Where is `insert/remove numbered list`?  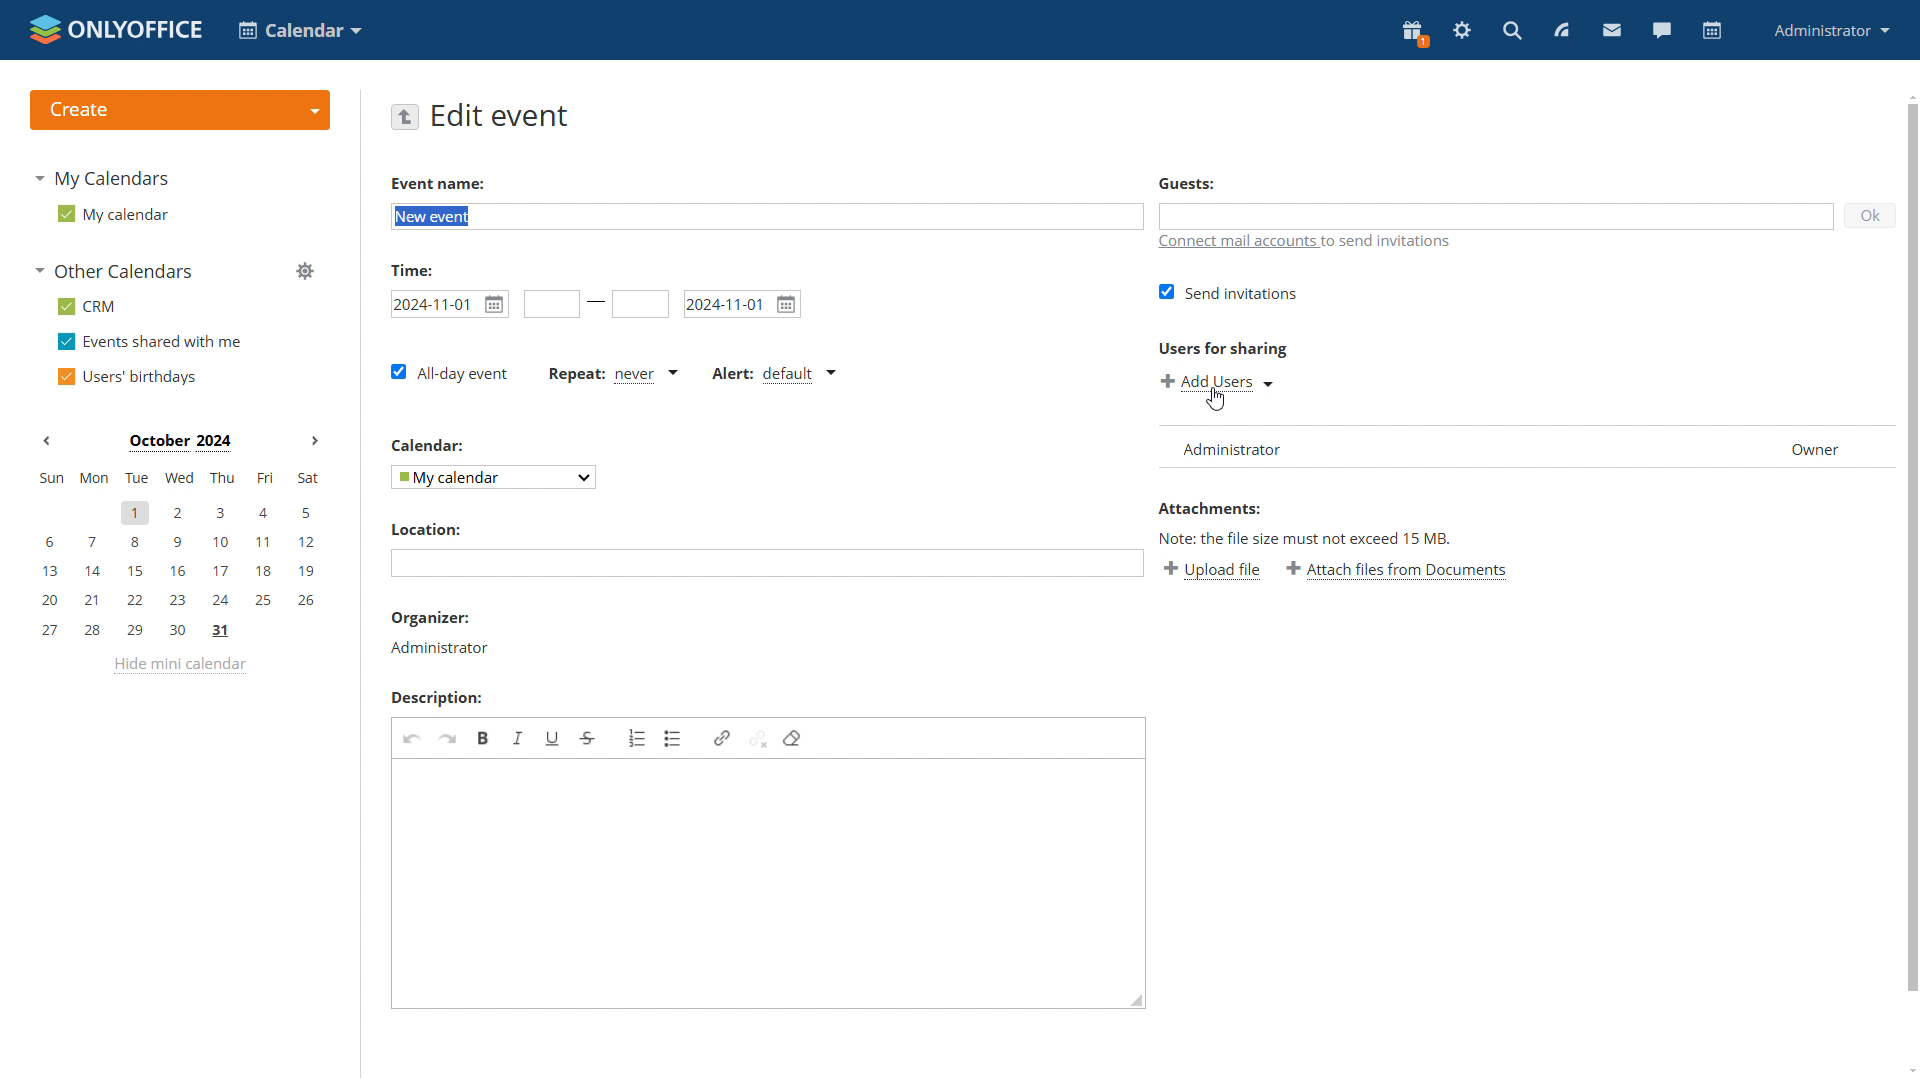
insert/remove numbered list is located at coordinates (638, 738).